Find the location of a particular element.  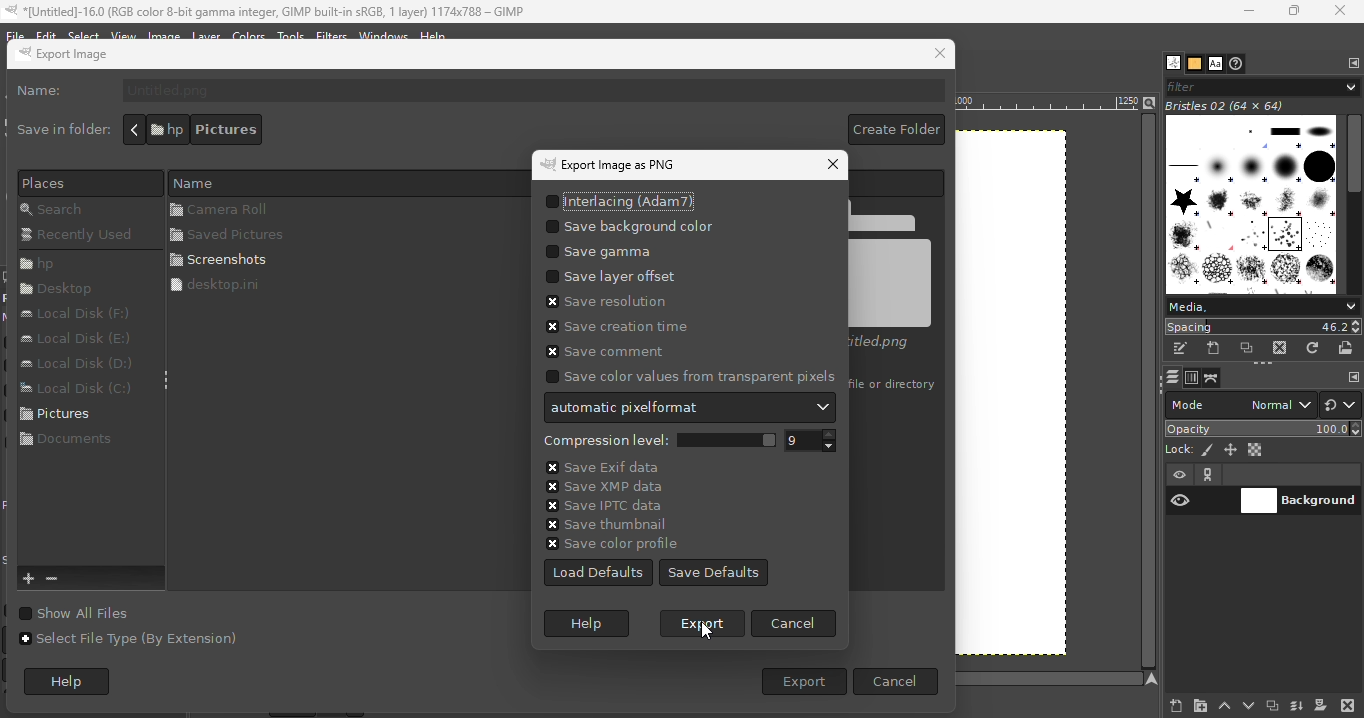

desktop.ini is located at coordinates (340, 285).